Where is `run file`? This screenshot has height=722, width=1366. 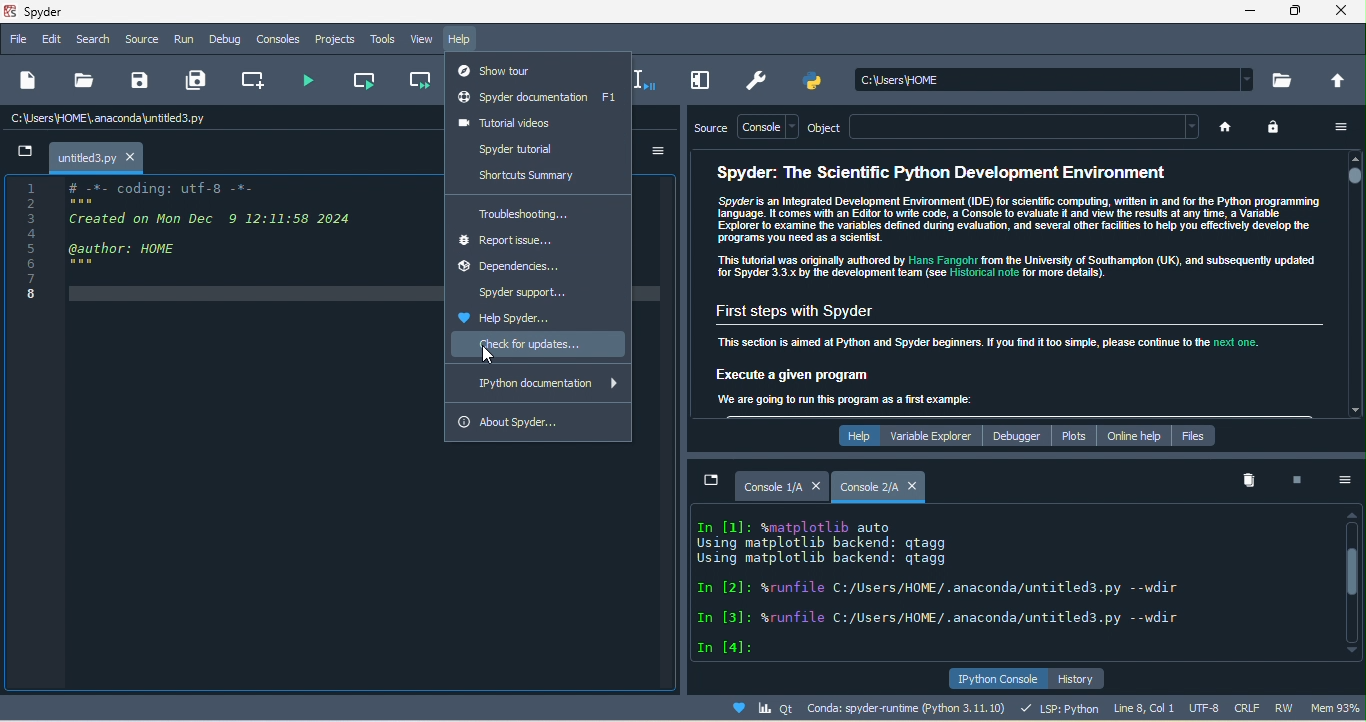 run file is located at coordinates (312, 79).